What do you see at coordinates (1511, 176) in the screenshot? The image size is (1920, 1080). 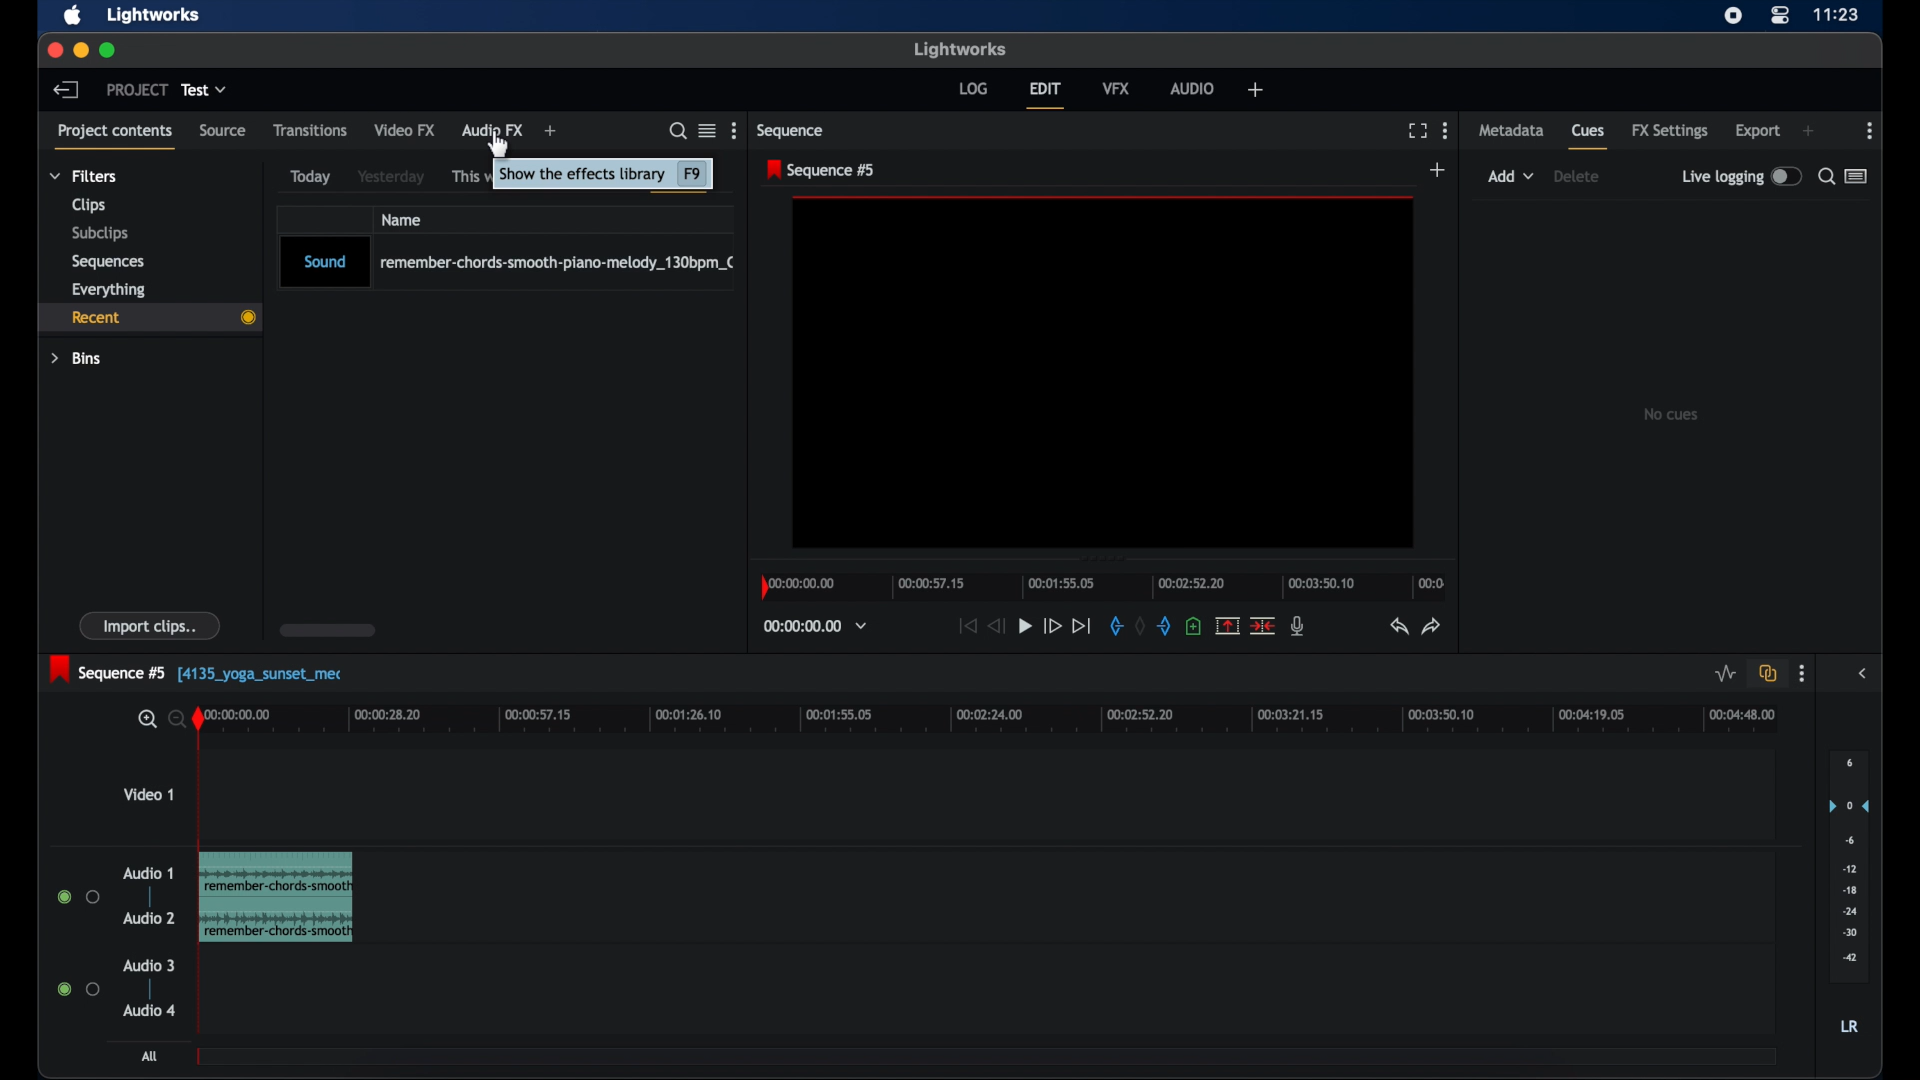 I see `add` at bounding box center [1511, 176].